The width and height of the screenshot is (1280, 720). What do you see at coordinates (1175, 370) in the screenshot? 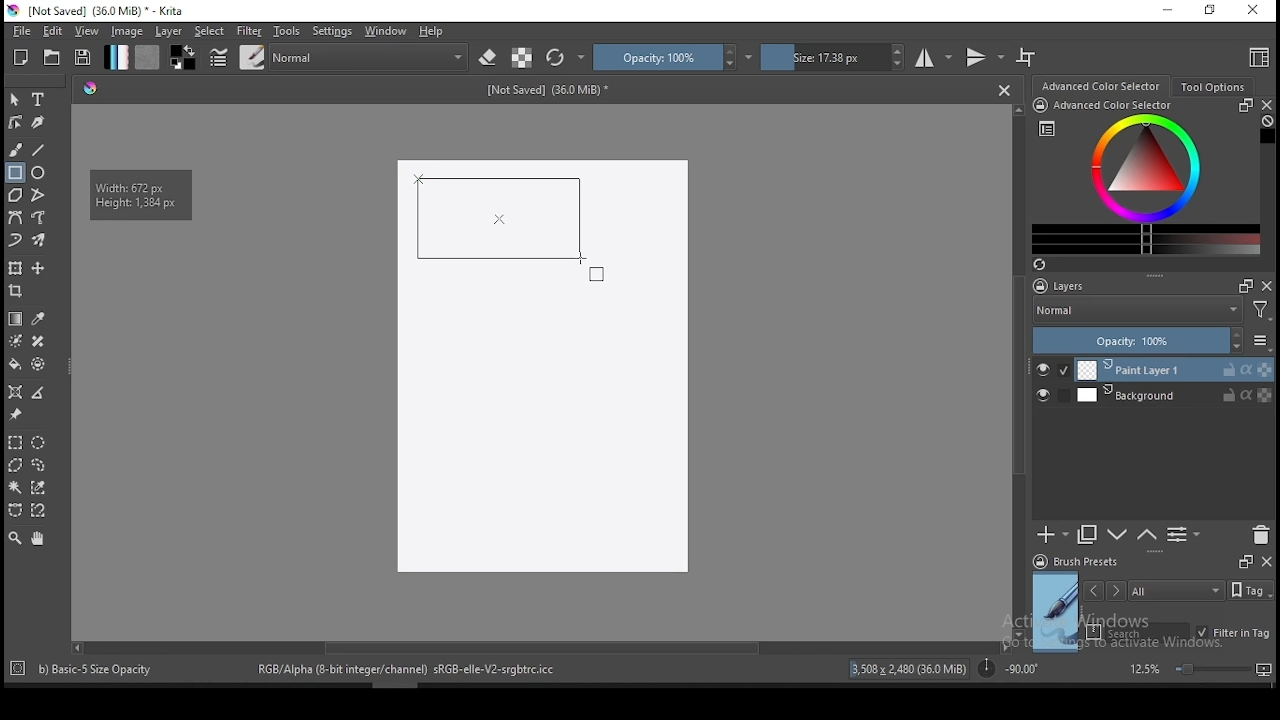
I see `layer` at bounding box center [1175, 370].